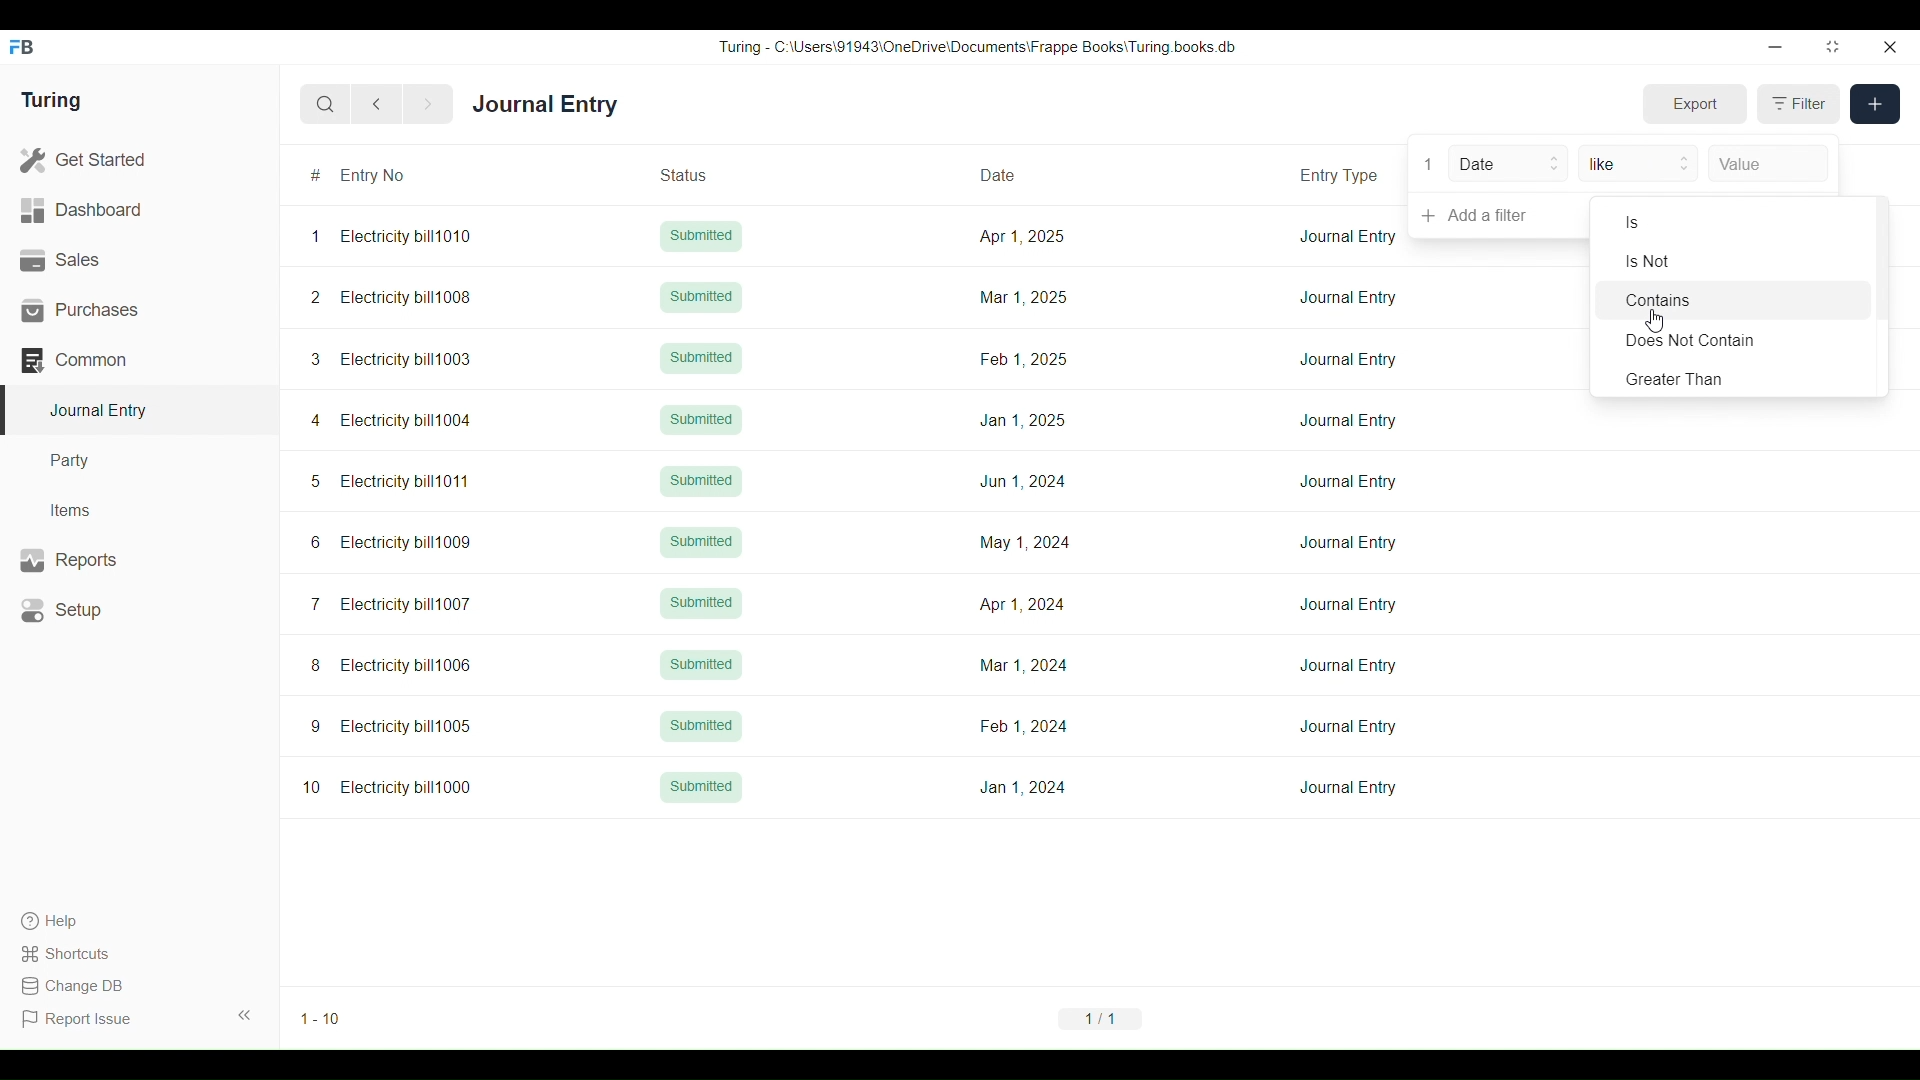 This screenshot has width=1920, height=1080. What do you see at coordinates (1508, 163) in the screenshot?
I see `Date` at bounding box center [1508, 163].